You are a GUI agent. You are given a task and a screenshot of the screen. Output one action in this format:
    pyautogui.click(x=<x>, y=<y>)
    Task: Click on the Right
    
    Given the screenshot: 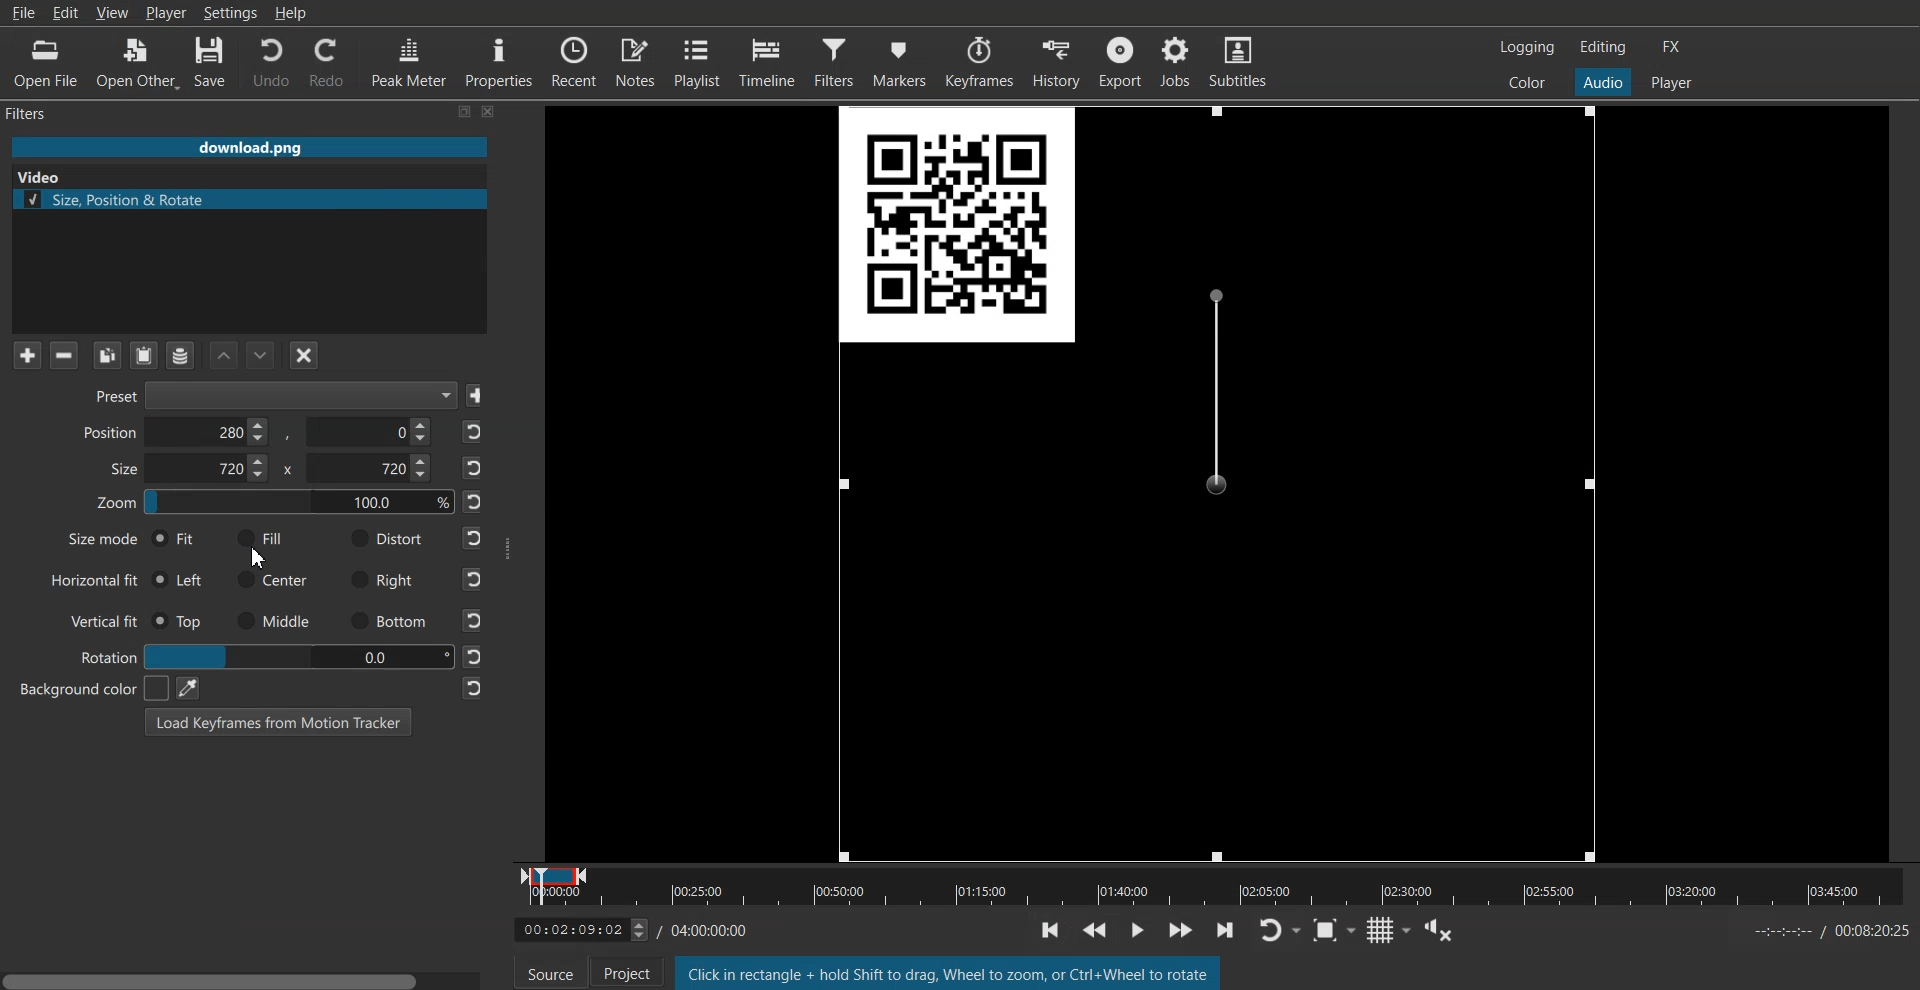 What is the action you would take?
    pyautogui.click(x=384, y=579)
    